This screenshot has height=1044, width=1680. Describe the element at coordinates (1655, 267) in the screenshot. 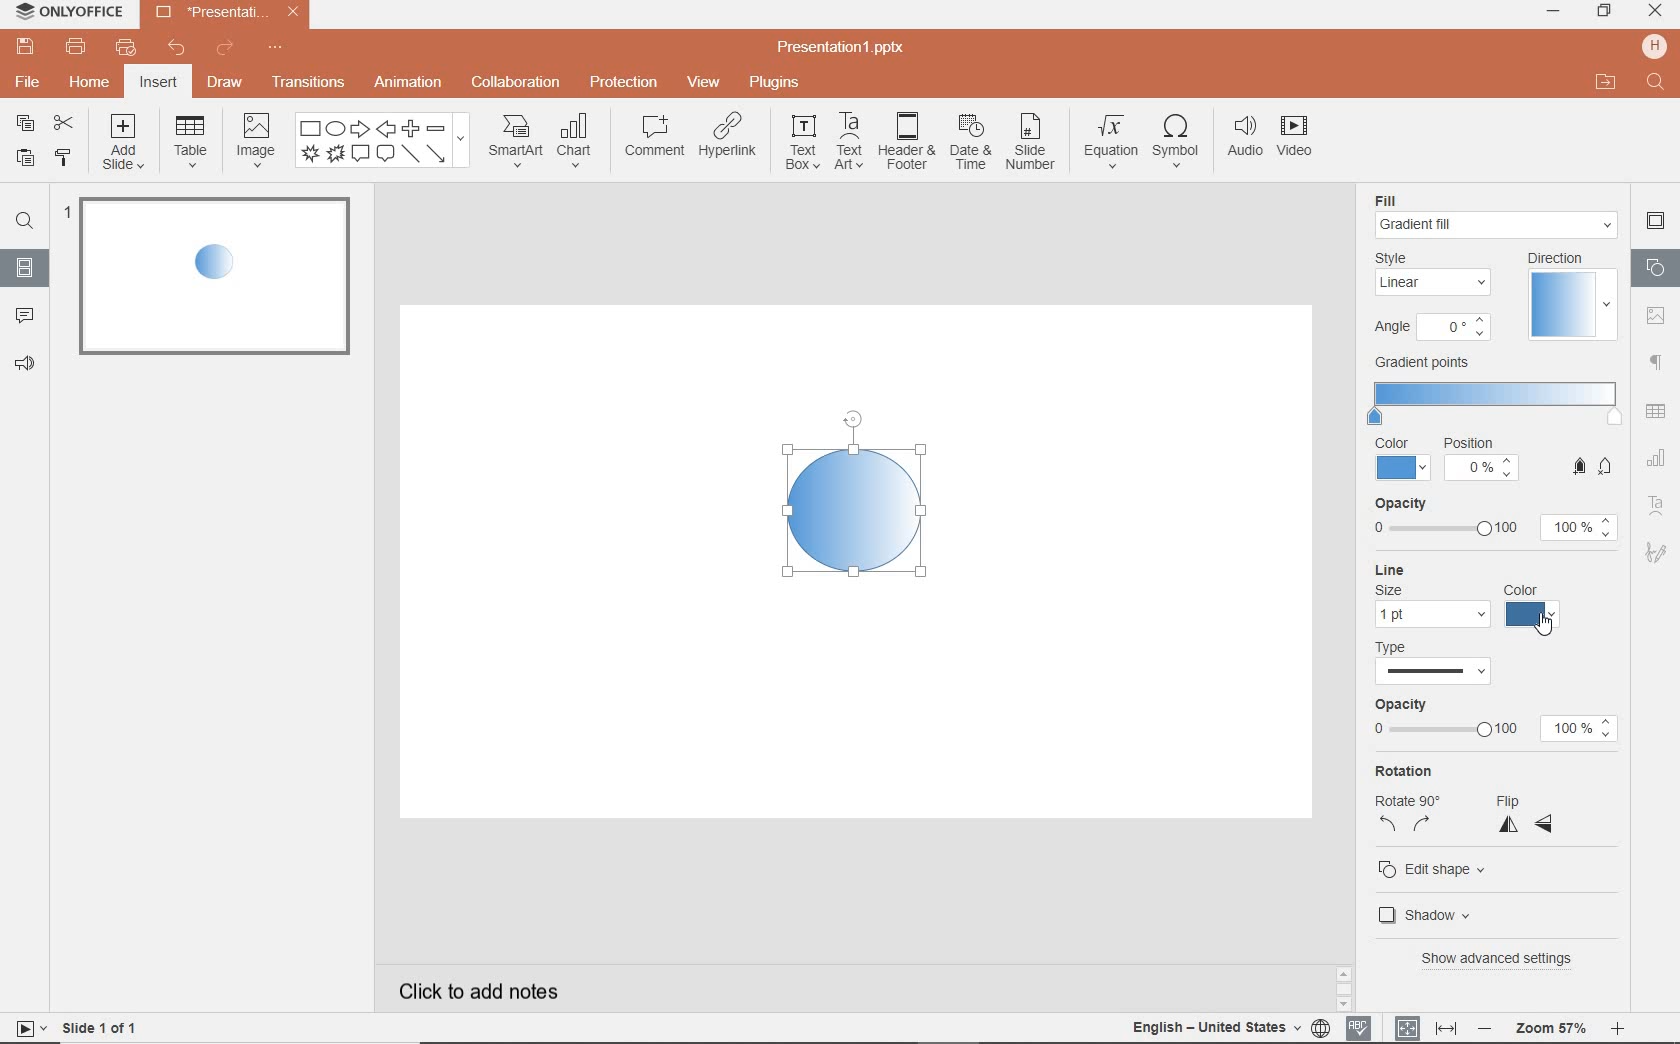

I see `shapes` at that location.